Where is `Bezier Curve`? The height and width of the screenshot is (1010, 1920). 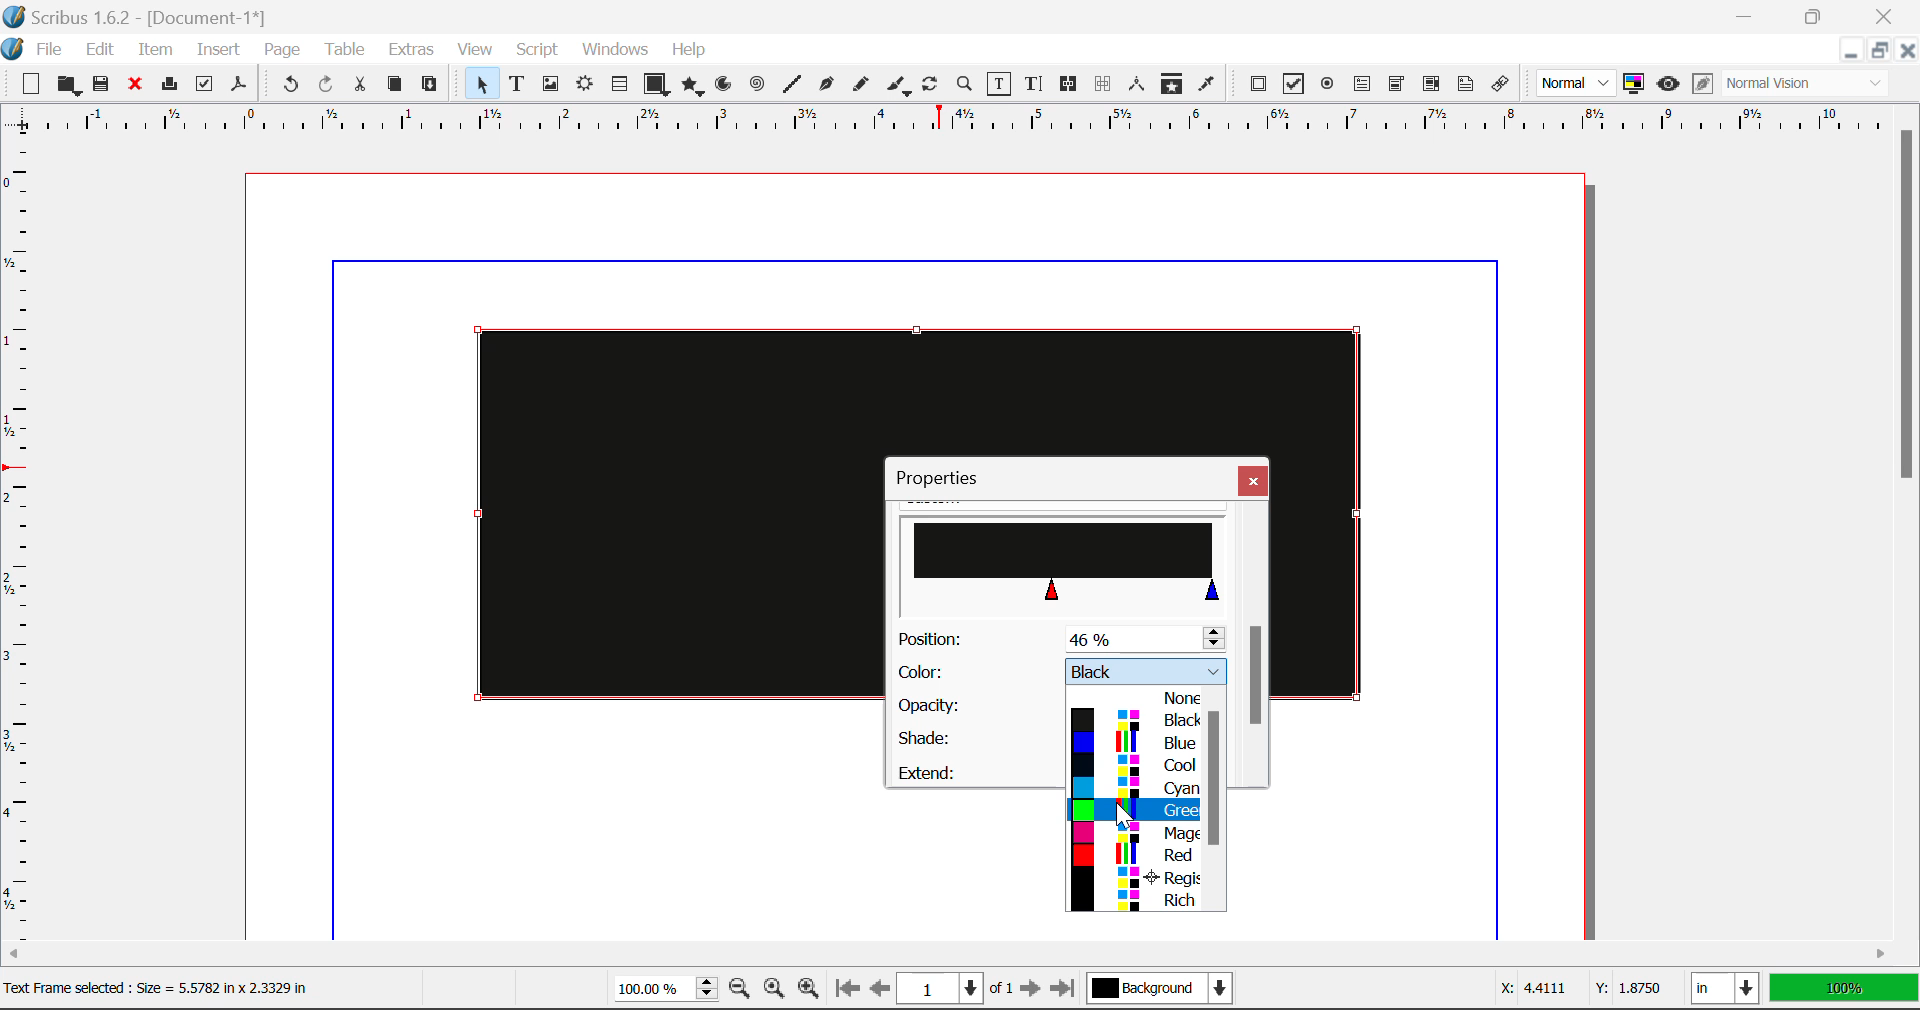 Bezier Curve is located at coordinates (827, 87).